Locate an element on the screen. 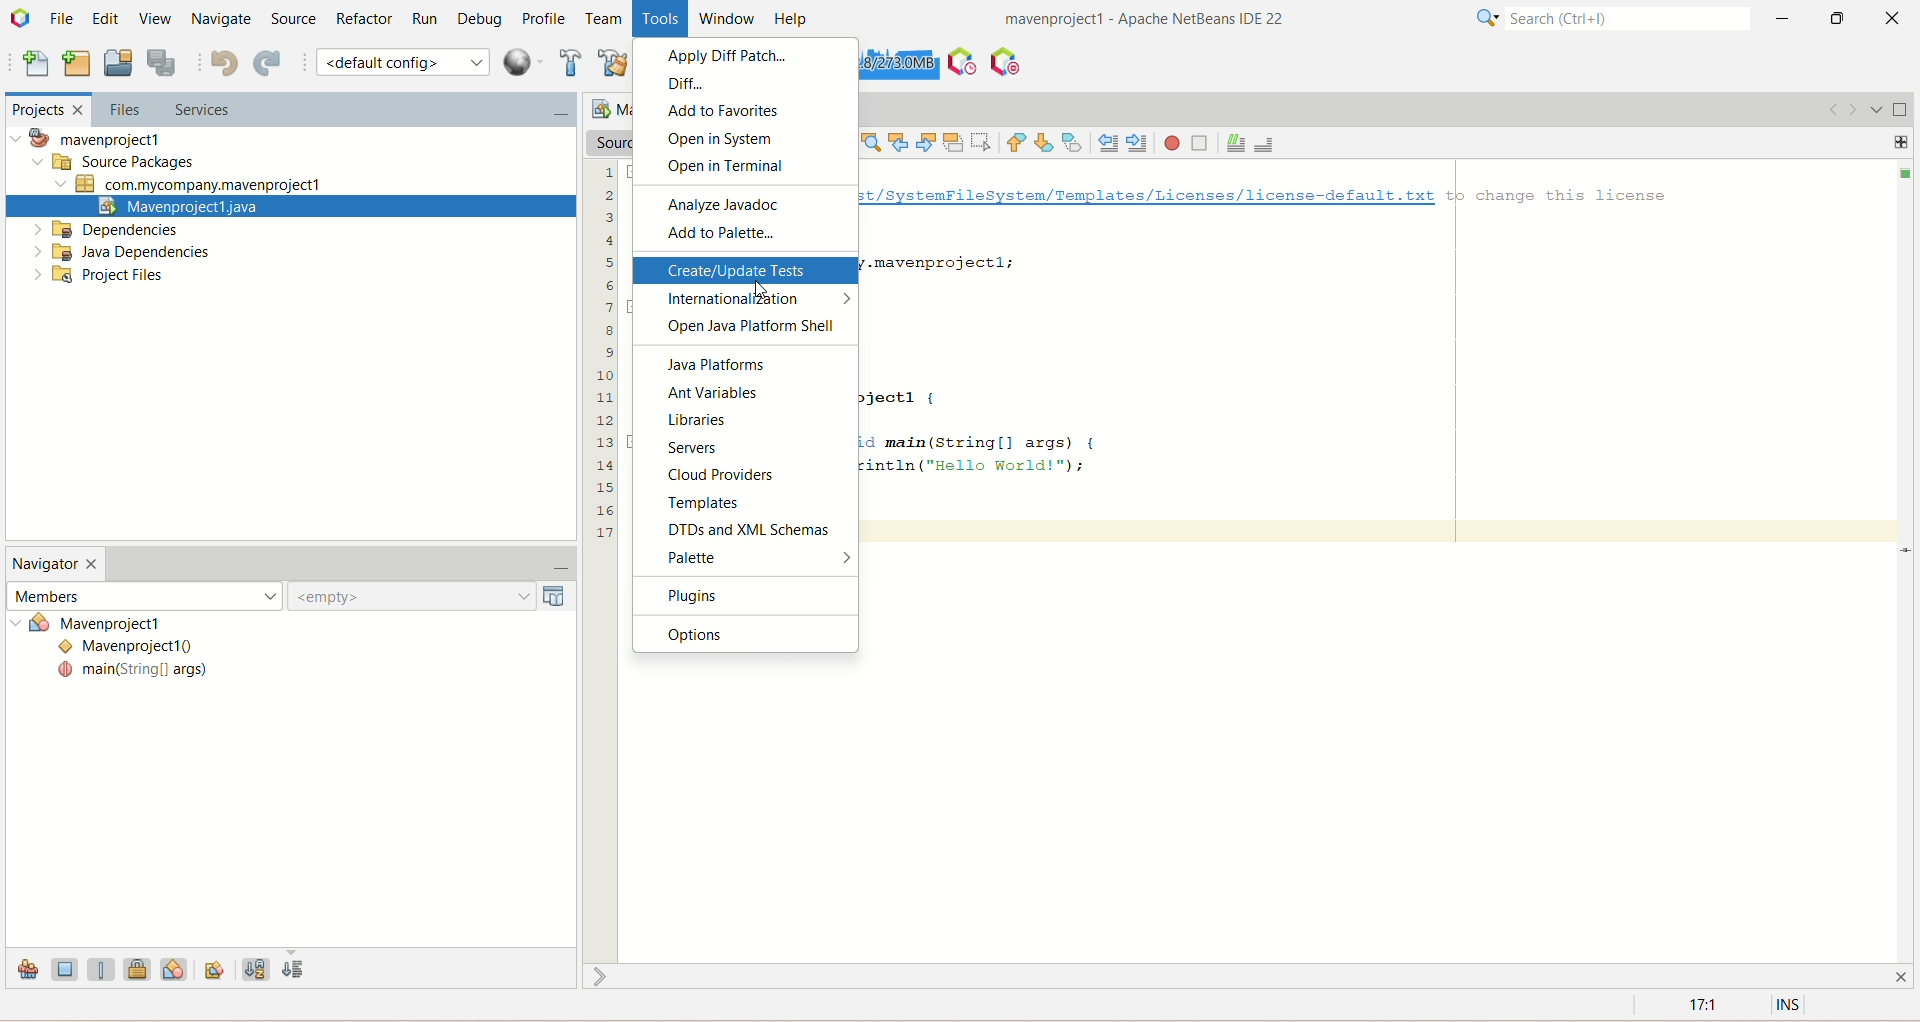 The width and height of the screenshot is (1920, 1022). open java platform shell is located at coordinates (748, 328).